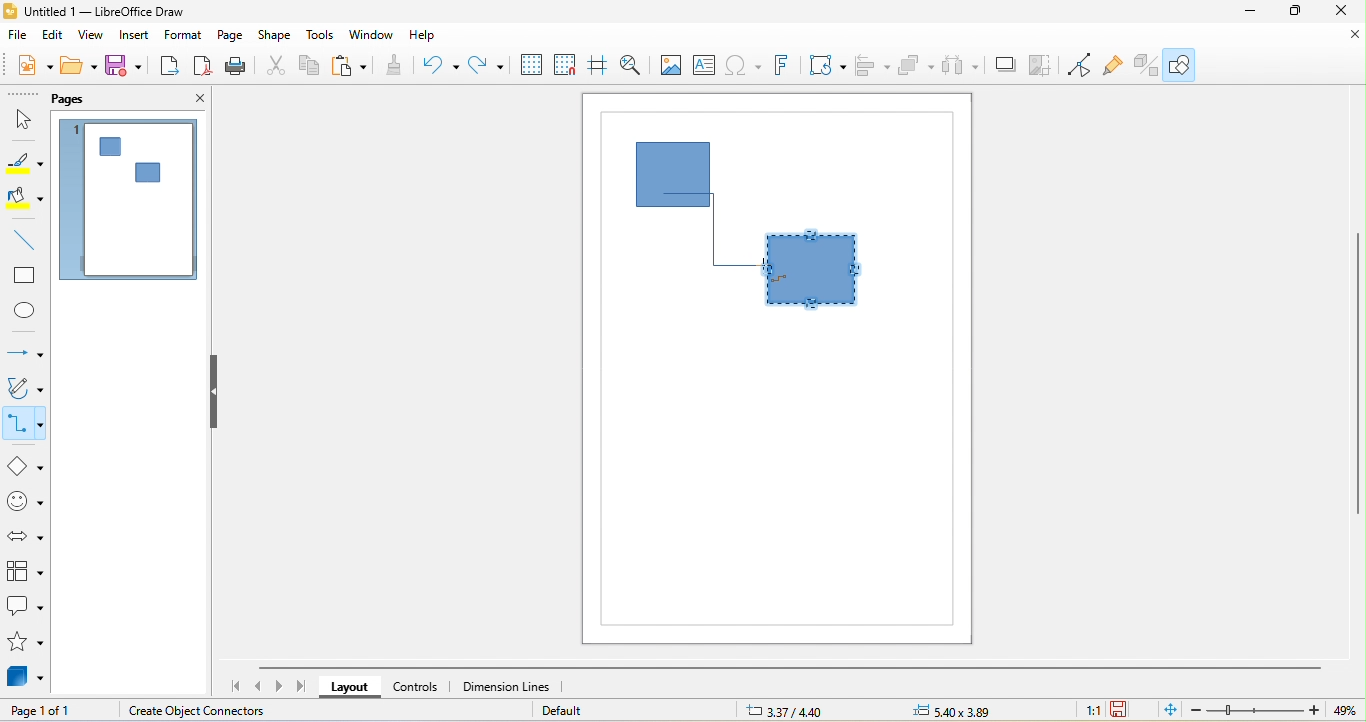 Image resolution: width=1366 pixels, height=722 pixels. What do you see at coordinates (1092, 710) in the screenshot?
I see `1:1` at bounding box center [1092, 710].